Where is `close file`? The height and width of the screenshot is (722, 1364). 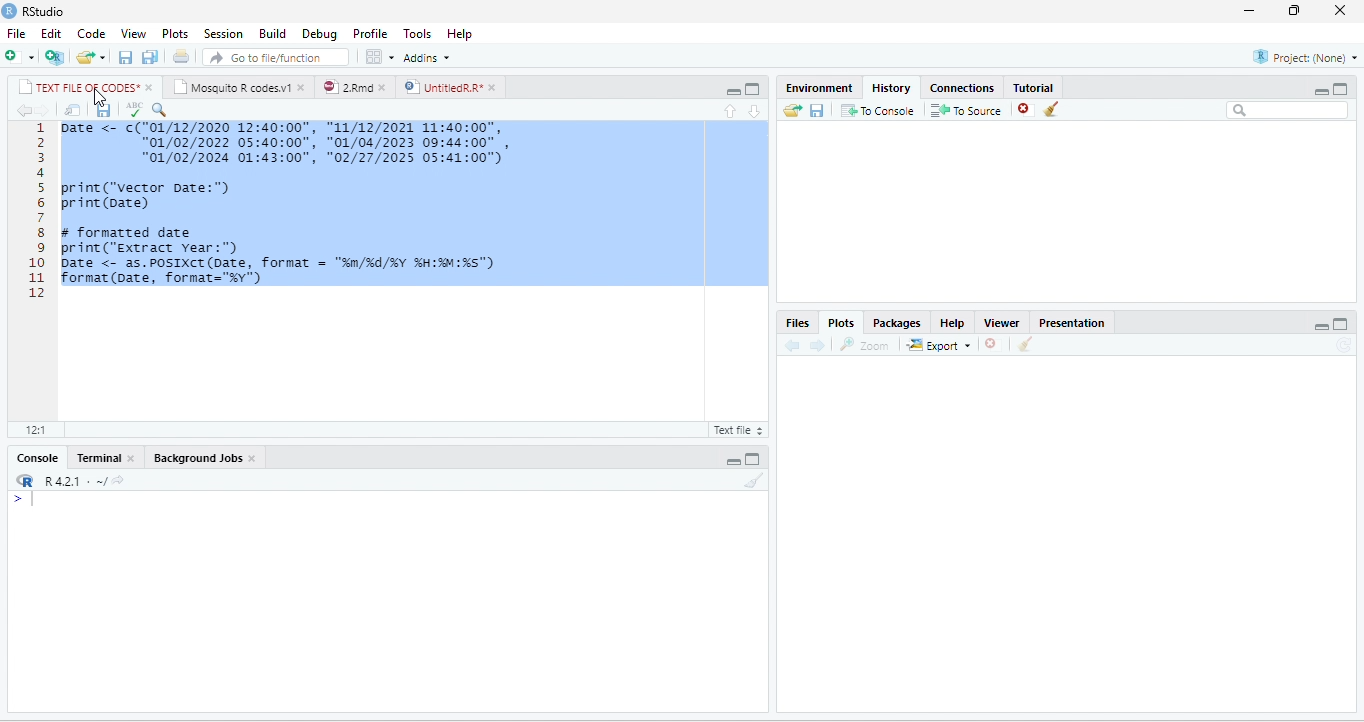
close file is located at coordinates (1026, 109).